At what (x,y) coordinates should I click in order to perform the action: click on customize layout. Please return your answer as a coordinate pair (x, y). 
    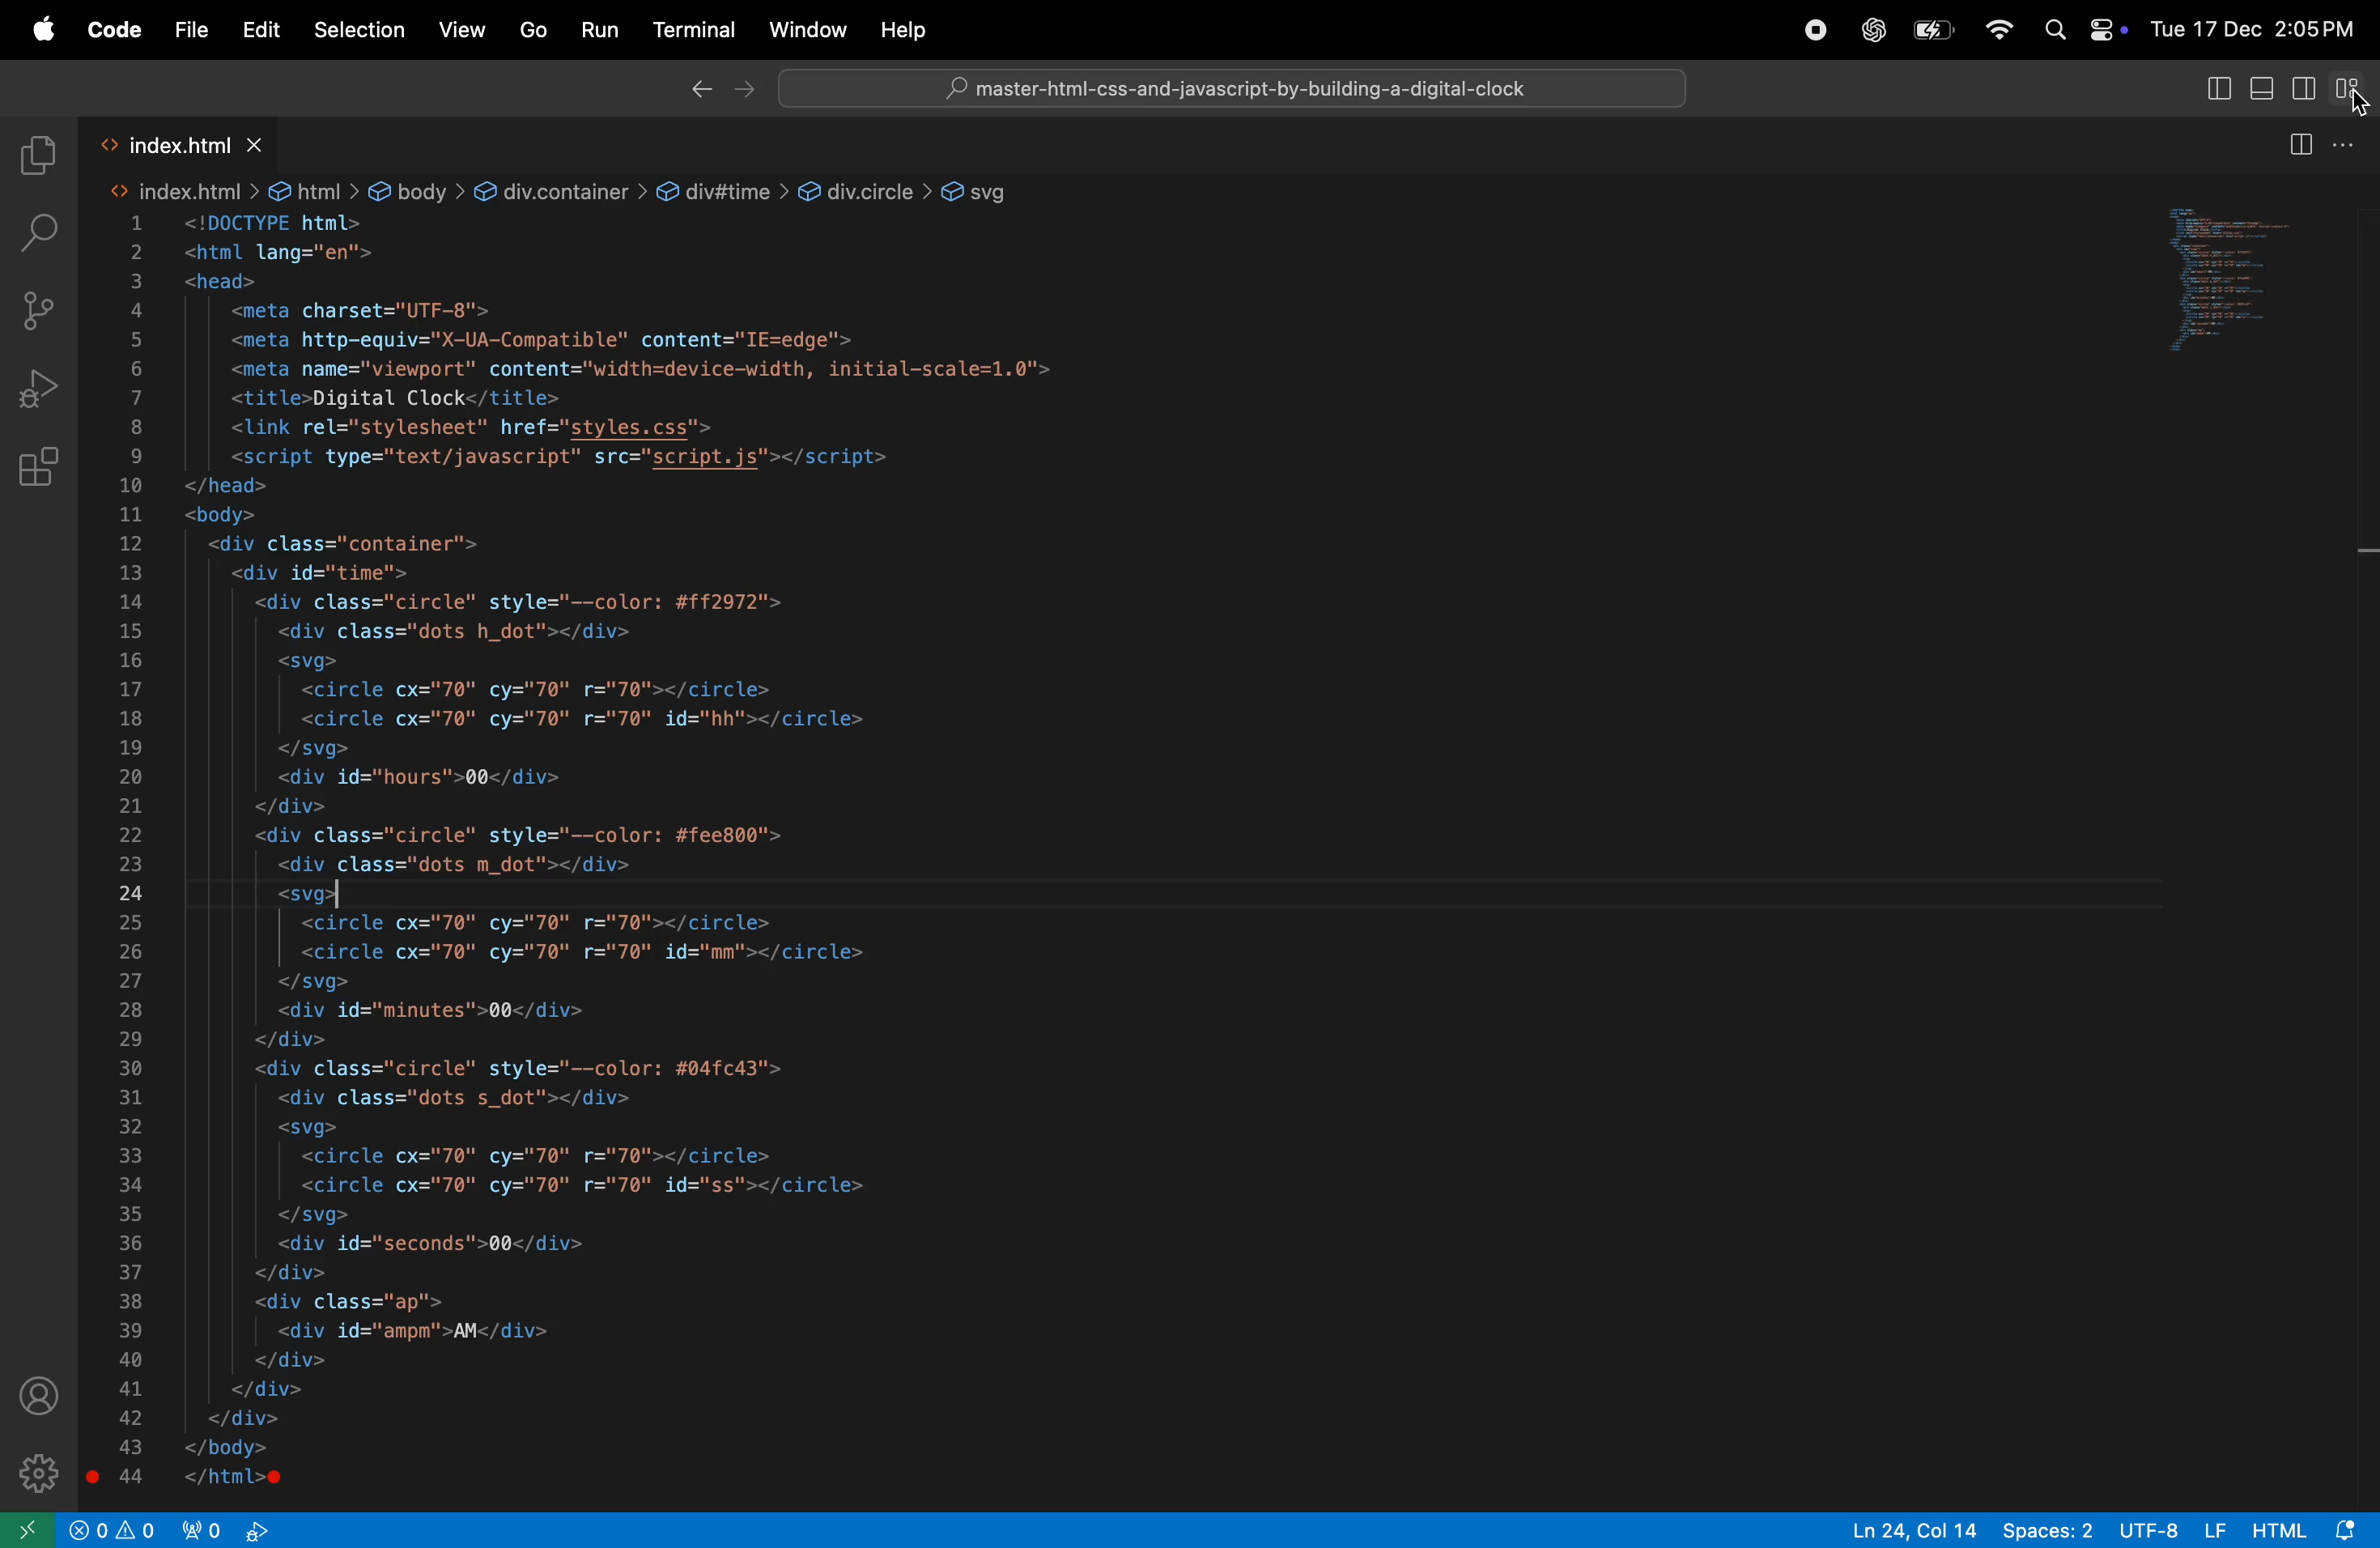
    Looking at the image, I should click on (2353, 88).